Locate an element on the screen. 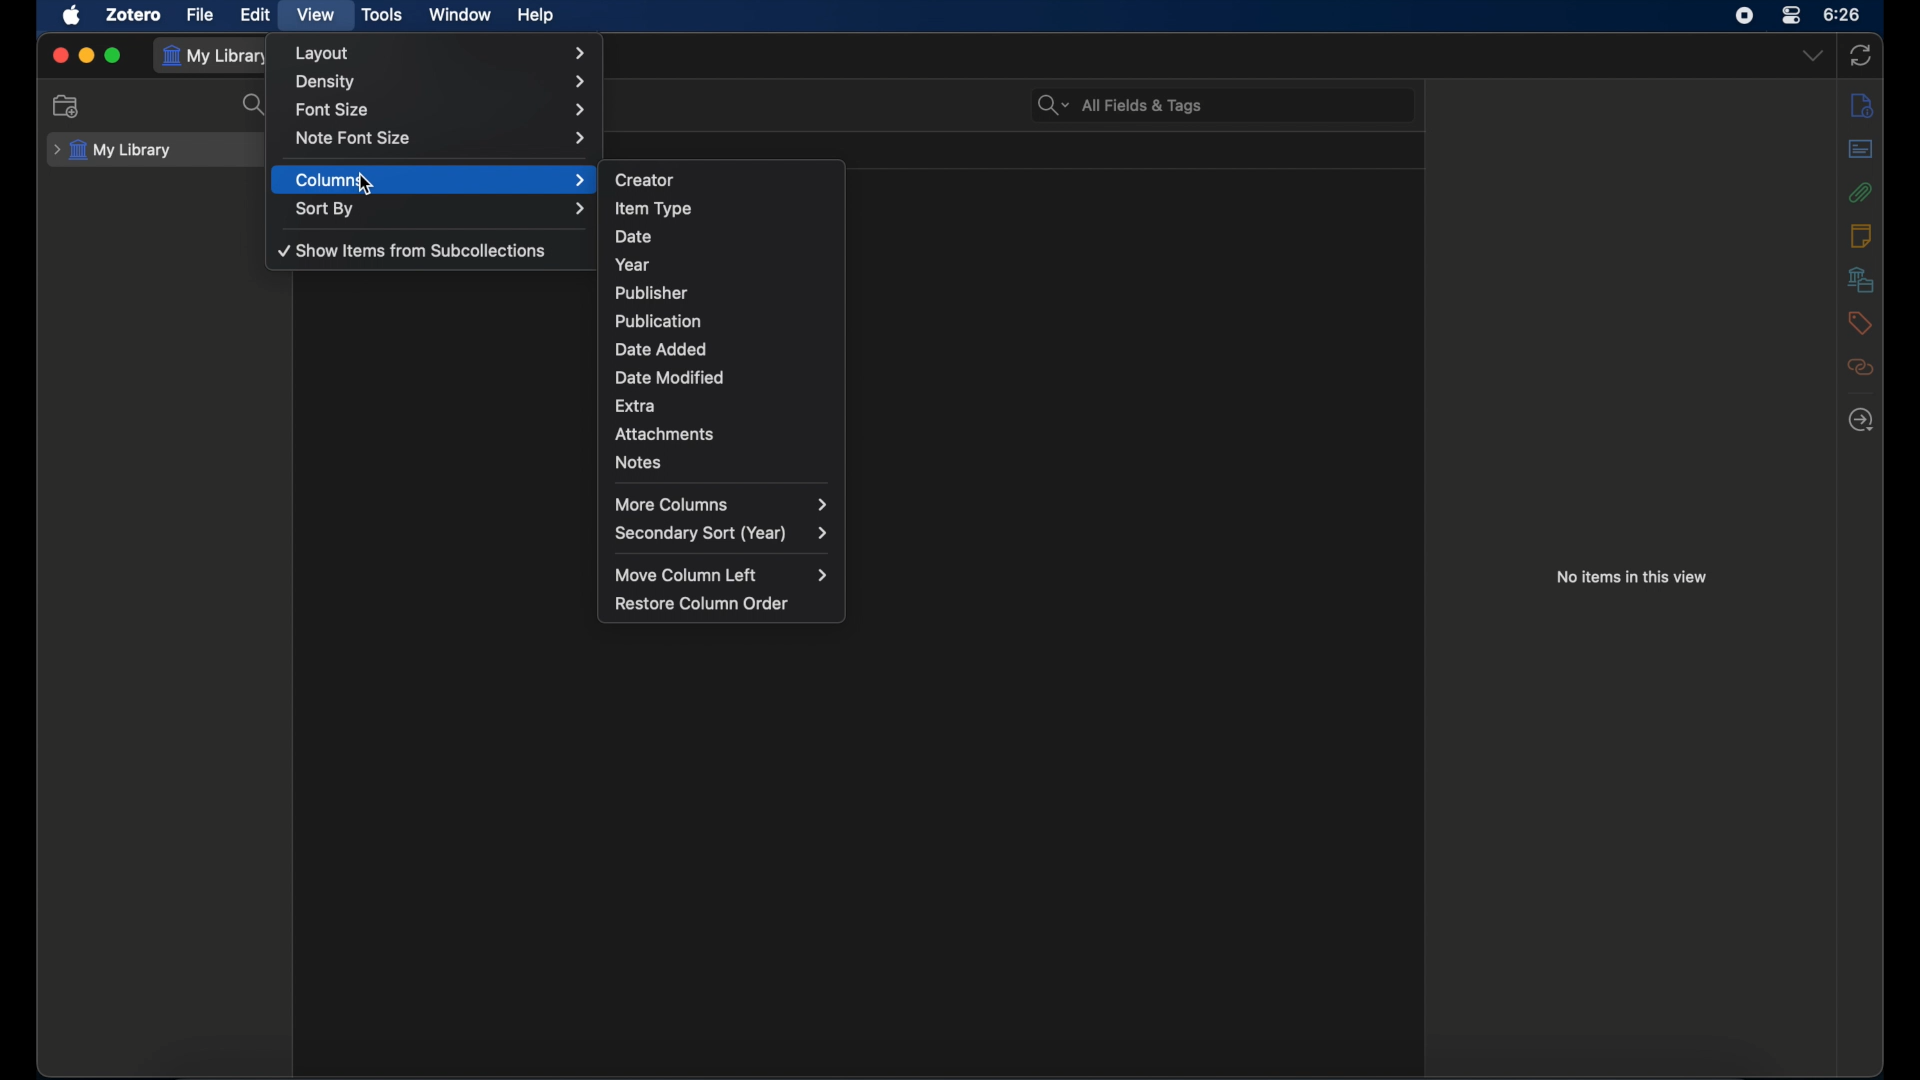  move column left is located at coordinates (722, 575).